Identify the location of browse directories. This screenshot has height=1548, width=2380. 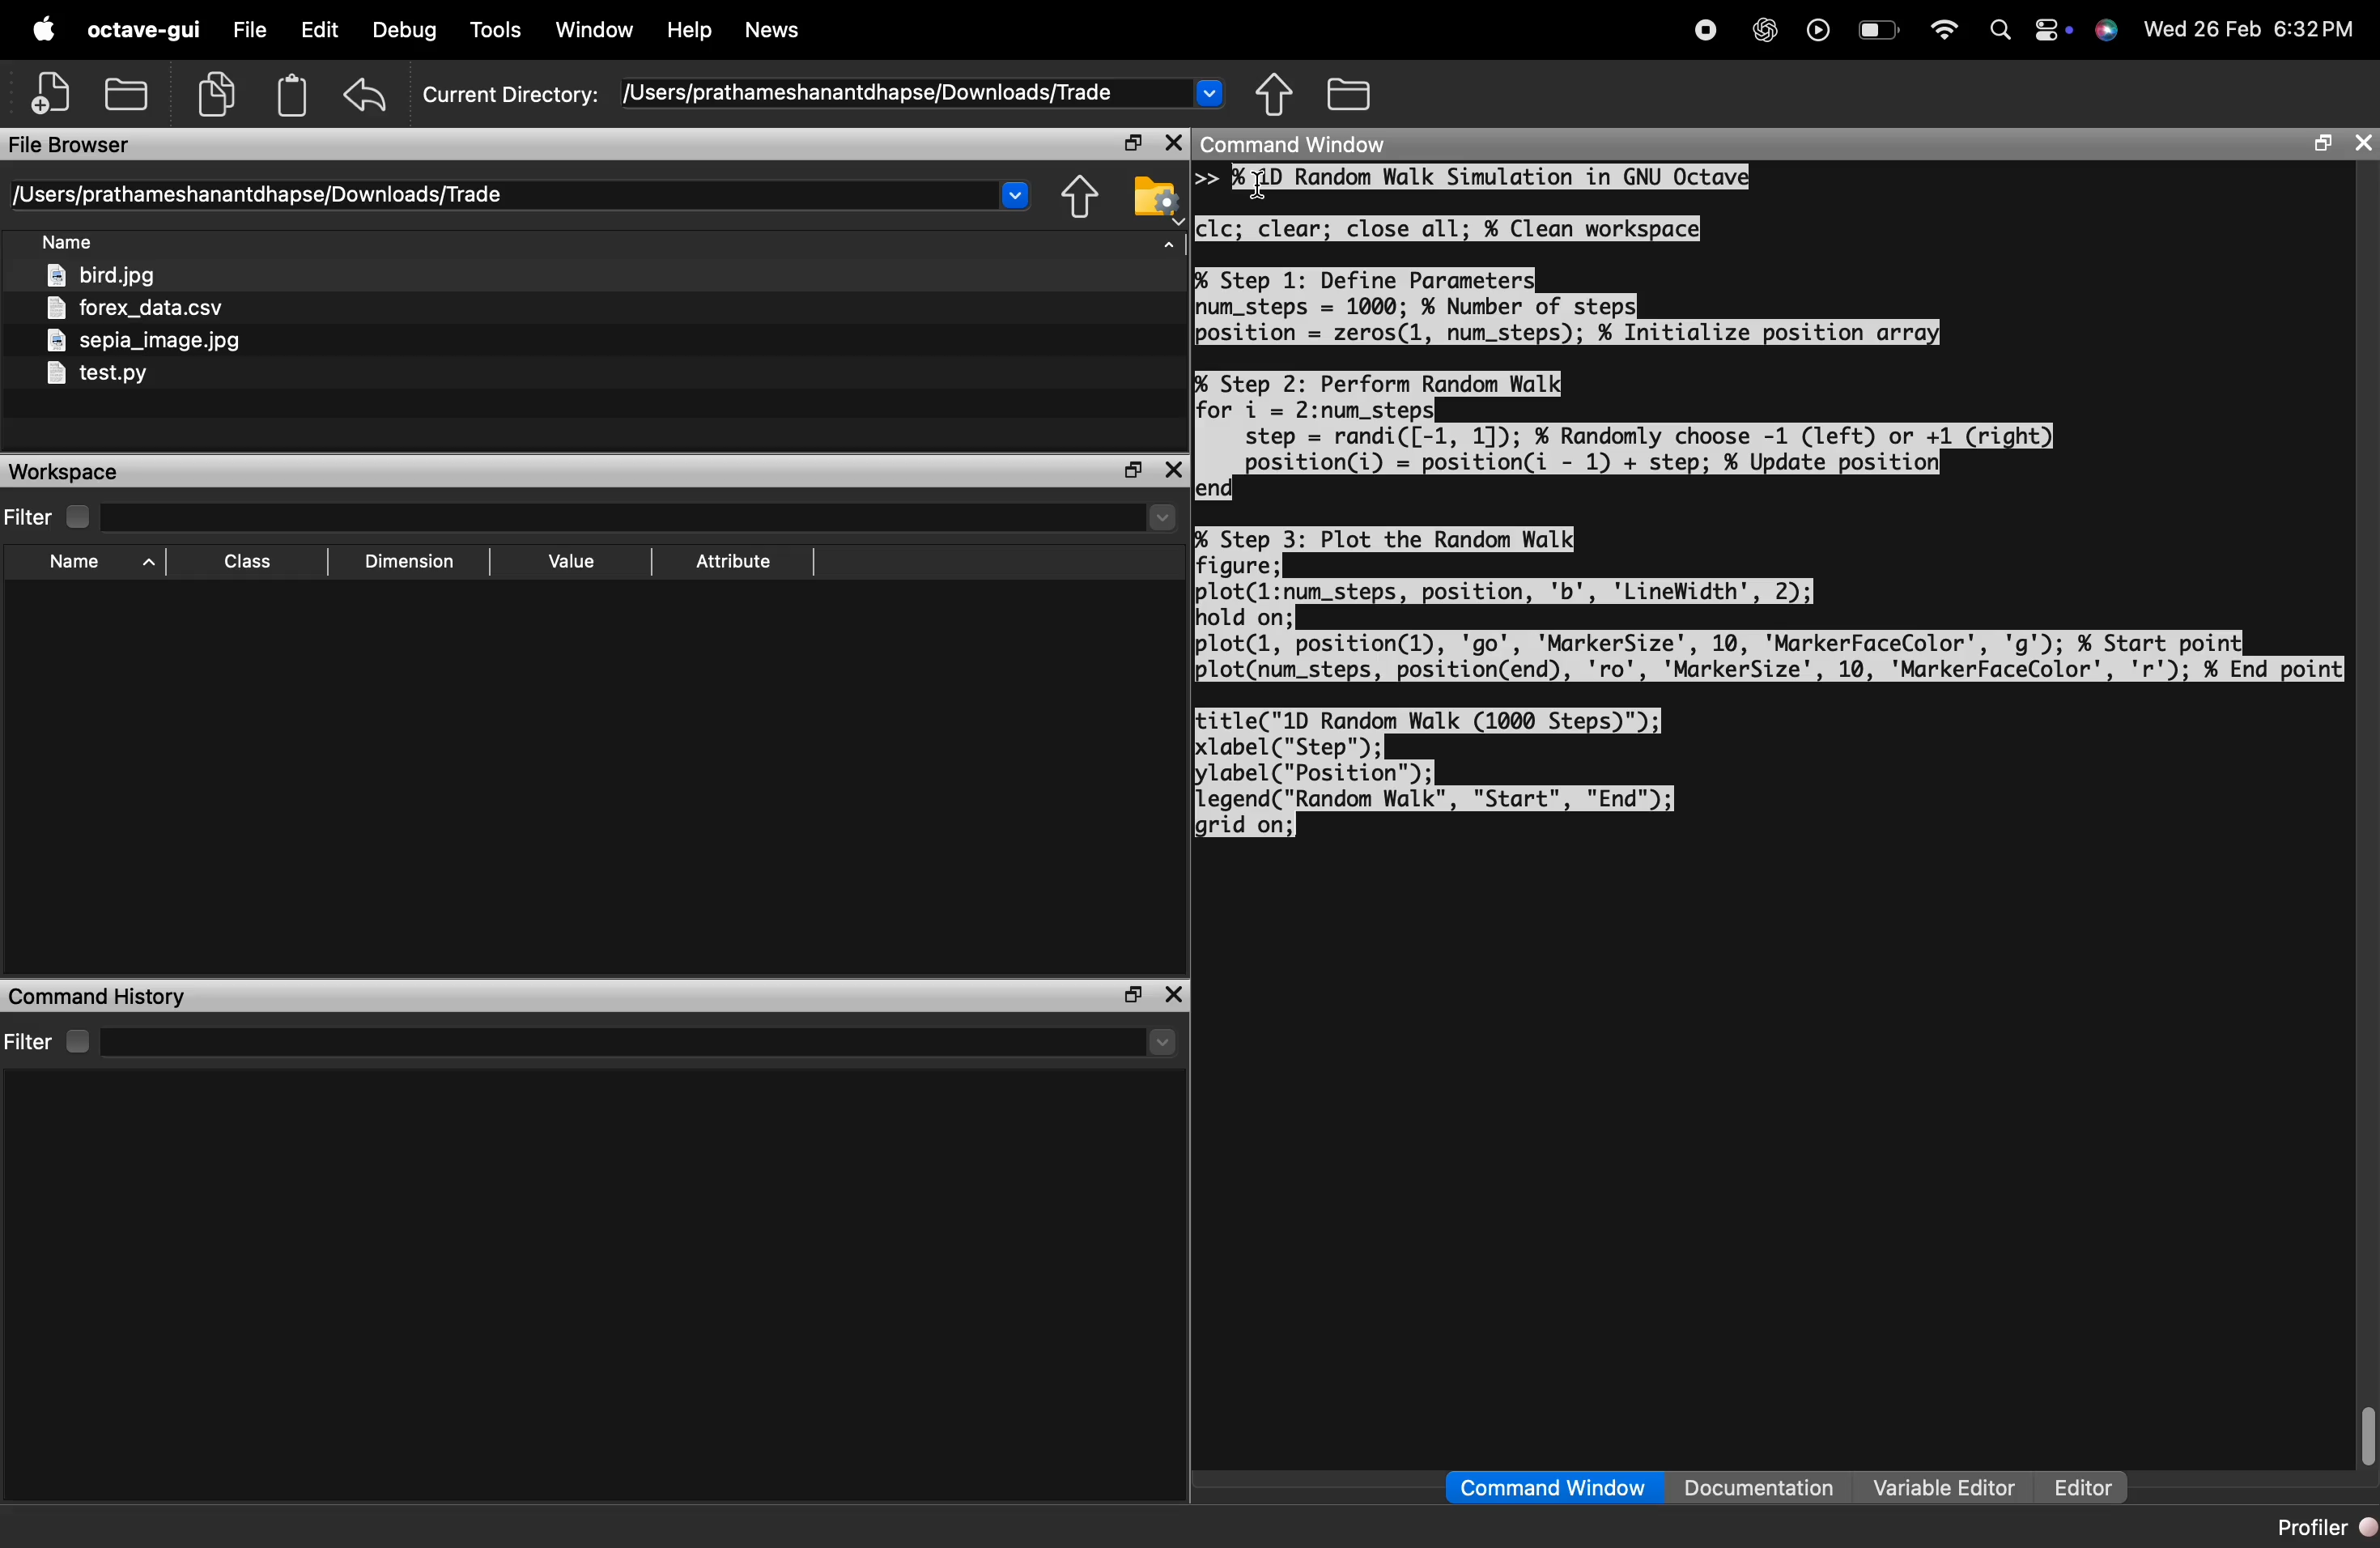
(1350, 95).